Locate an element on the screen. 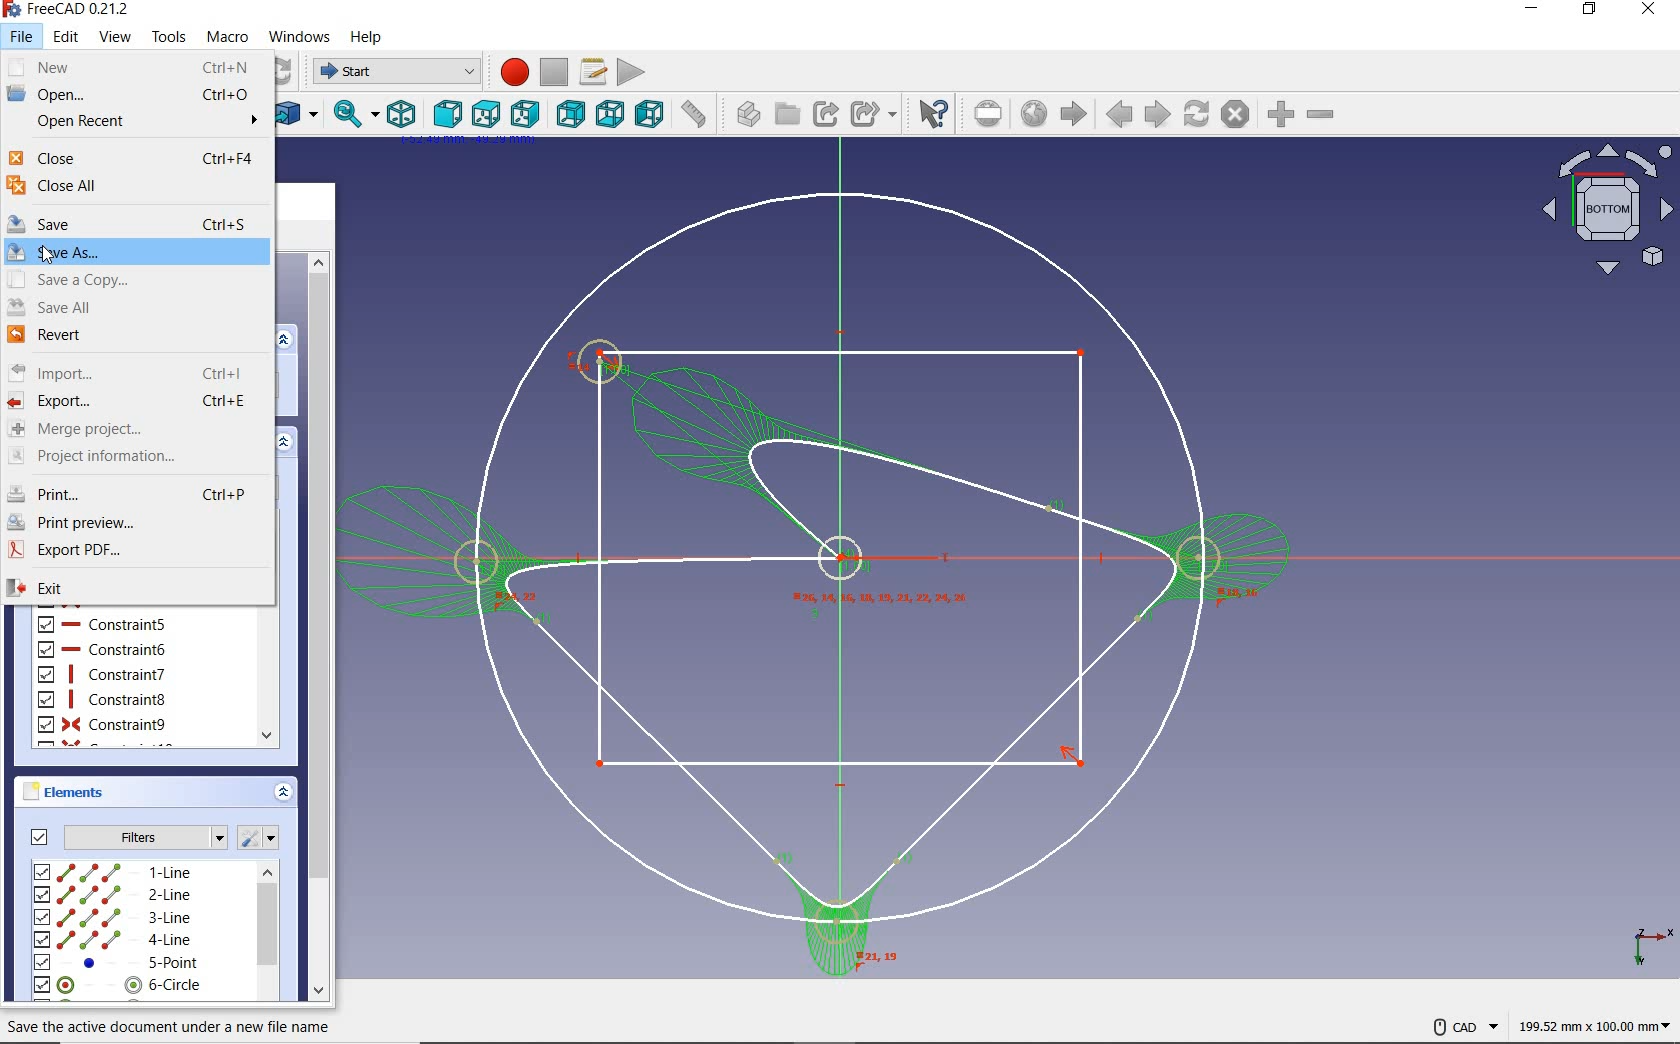  next page is located at coordinates (1156, 114).